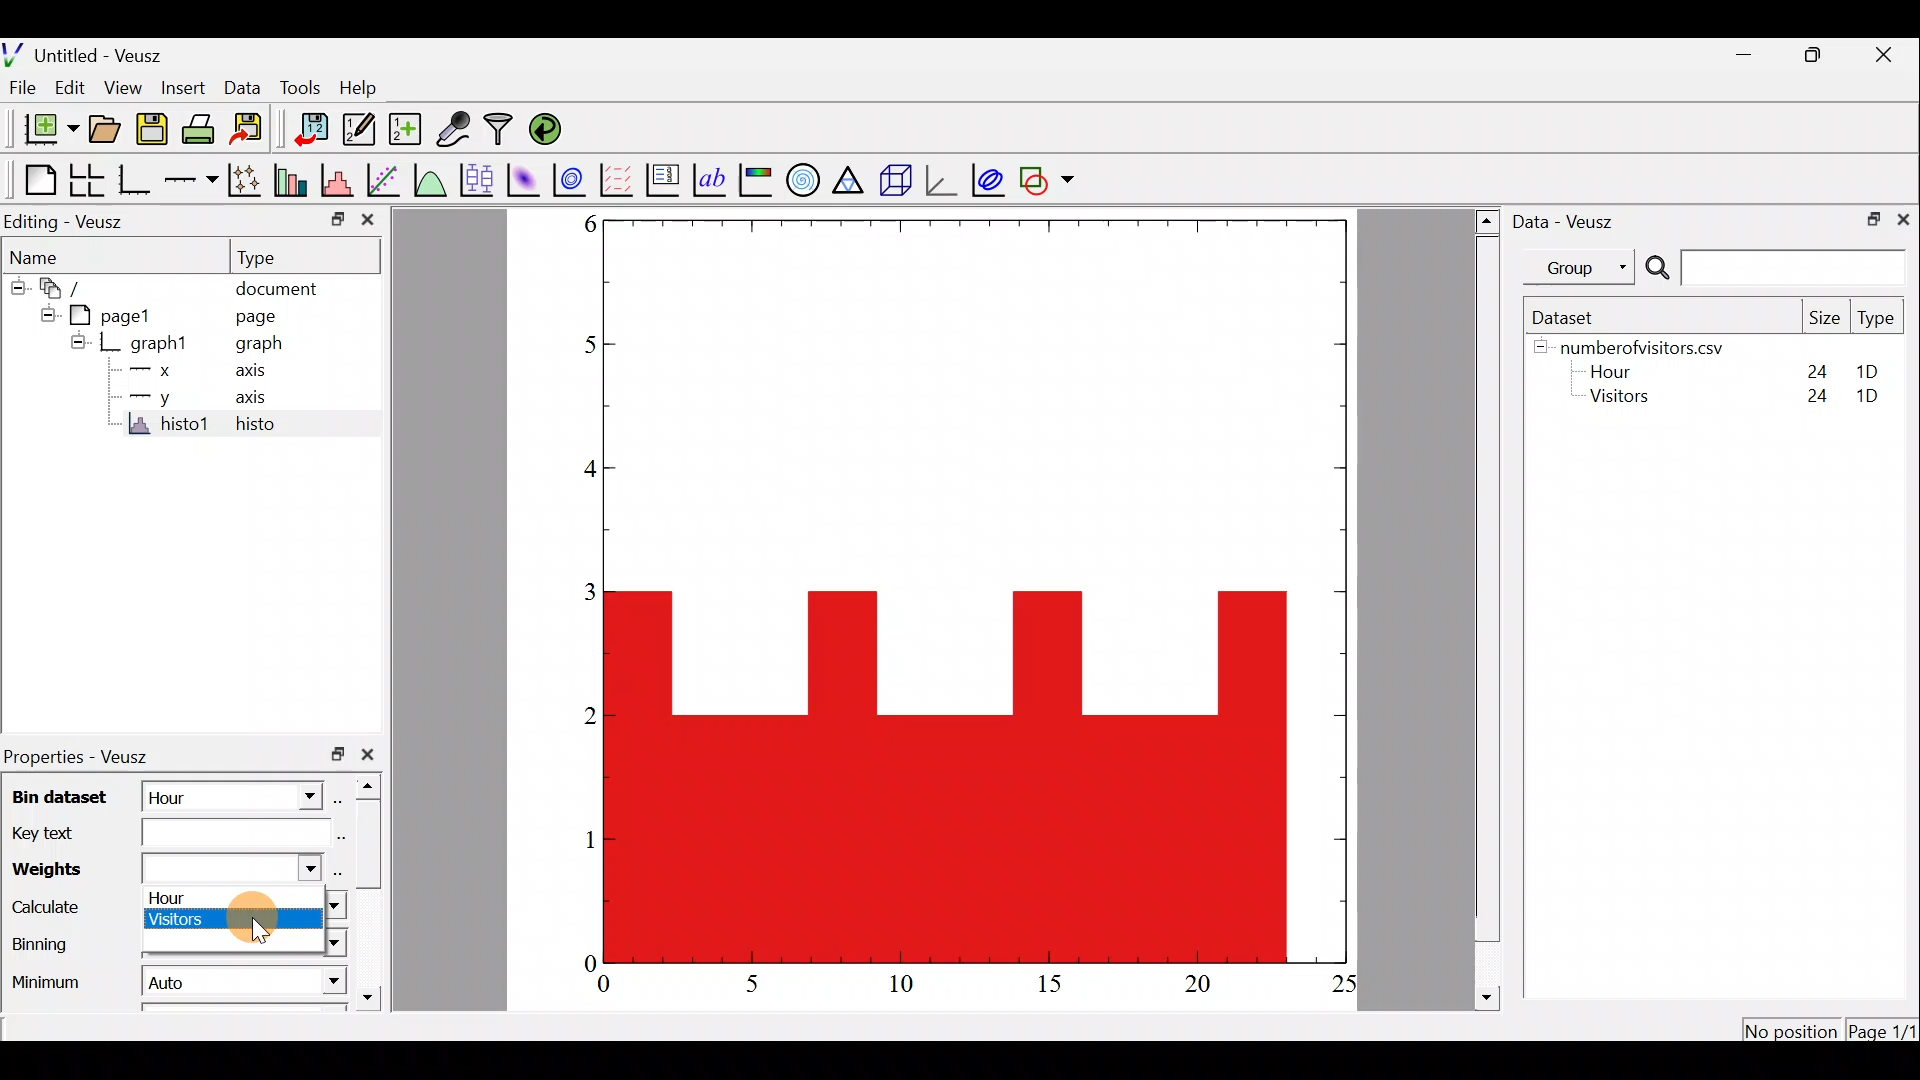 Image resolution: width=1920 pixels, height=1080 pixels. I want to click on Binning, so click(43, 949).